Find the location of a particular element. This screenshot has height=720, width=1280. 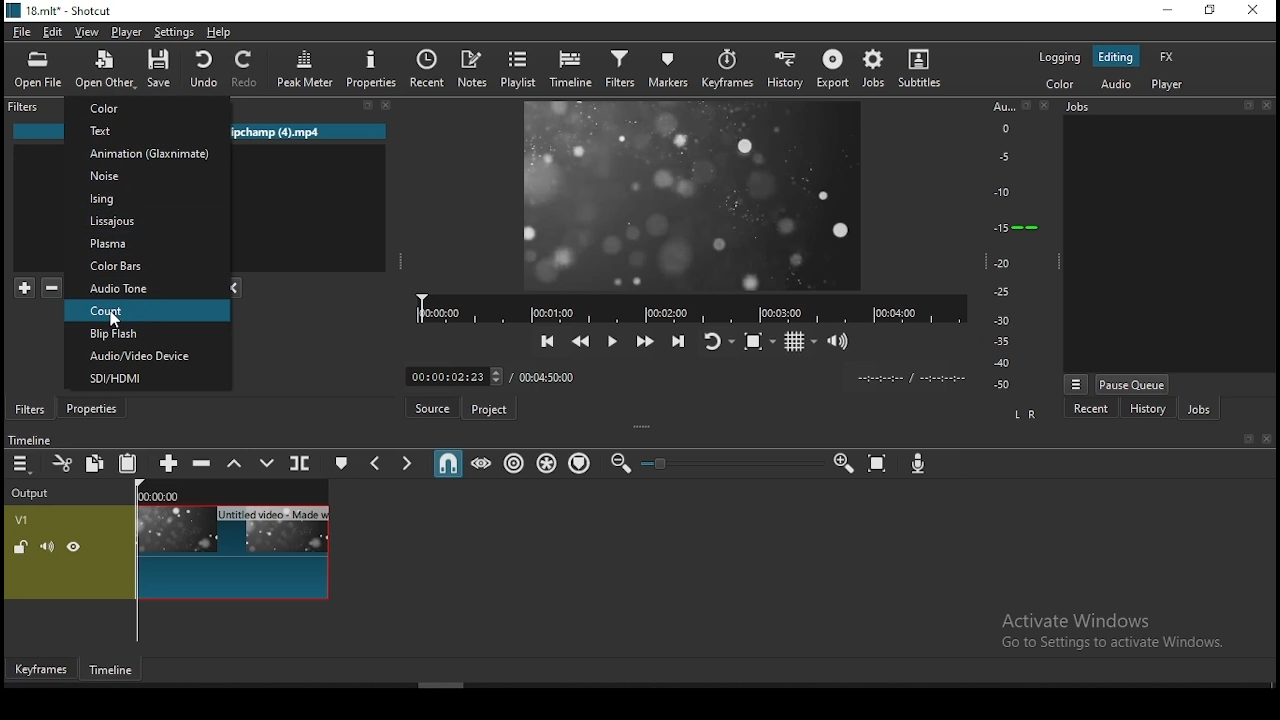

snap is located at coordinates (451, 466).